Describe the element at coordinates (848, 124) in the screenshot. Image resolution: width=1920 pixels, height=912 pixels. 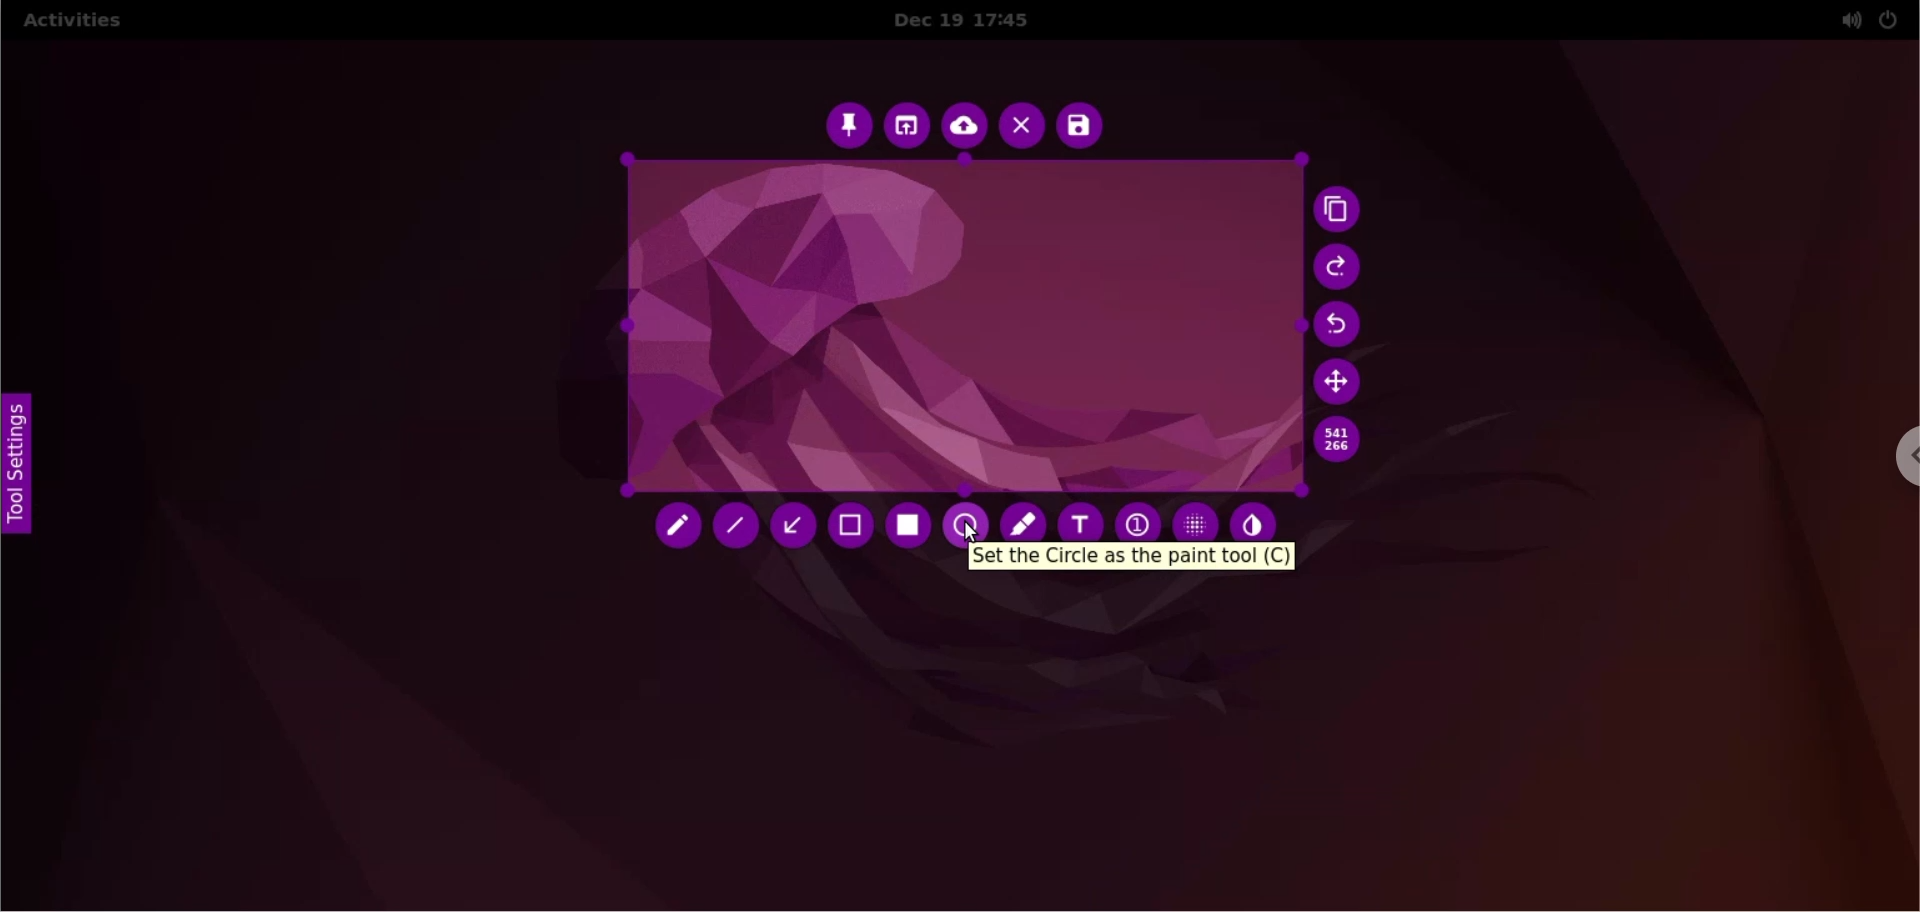
I see `pin` at that location.